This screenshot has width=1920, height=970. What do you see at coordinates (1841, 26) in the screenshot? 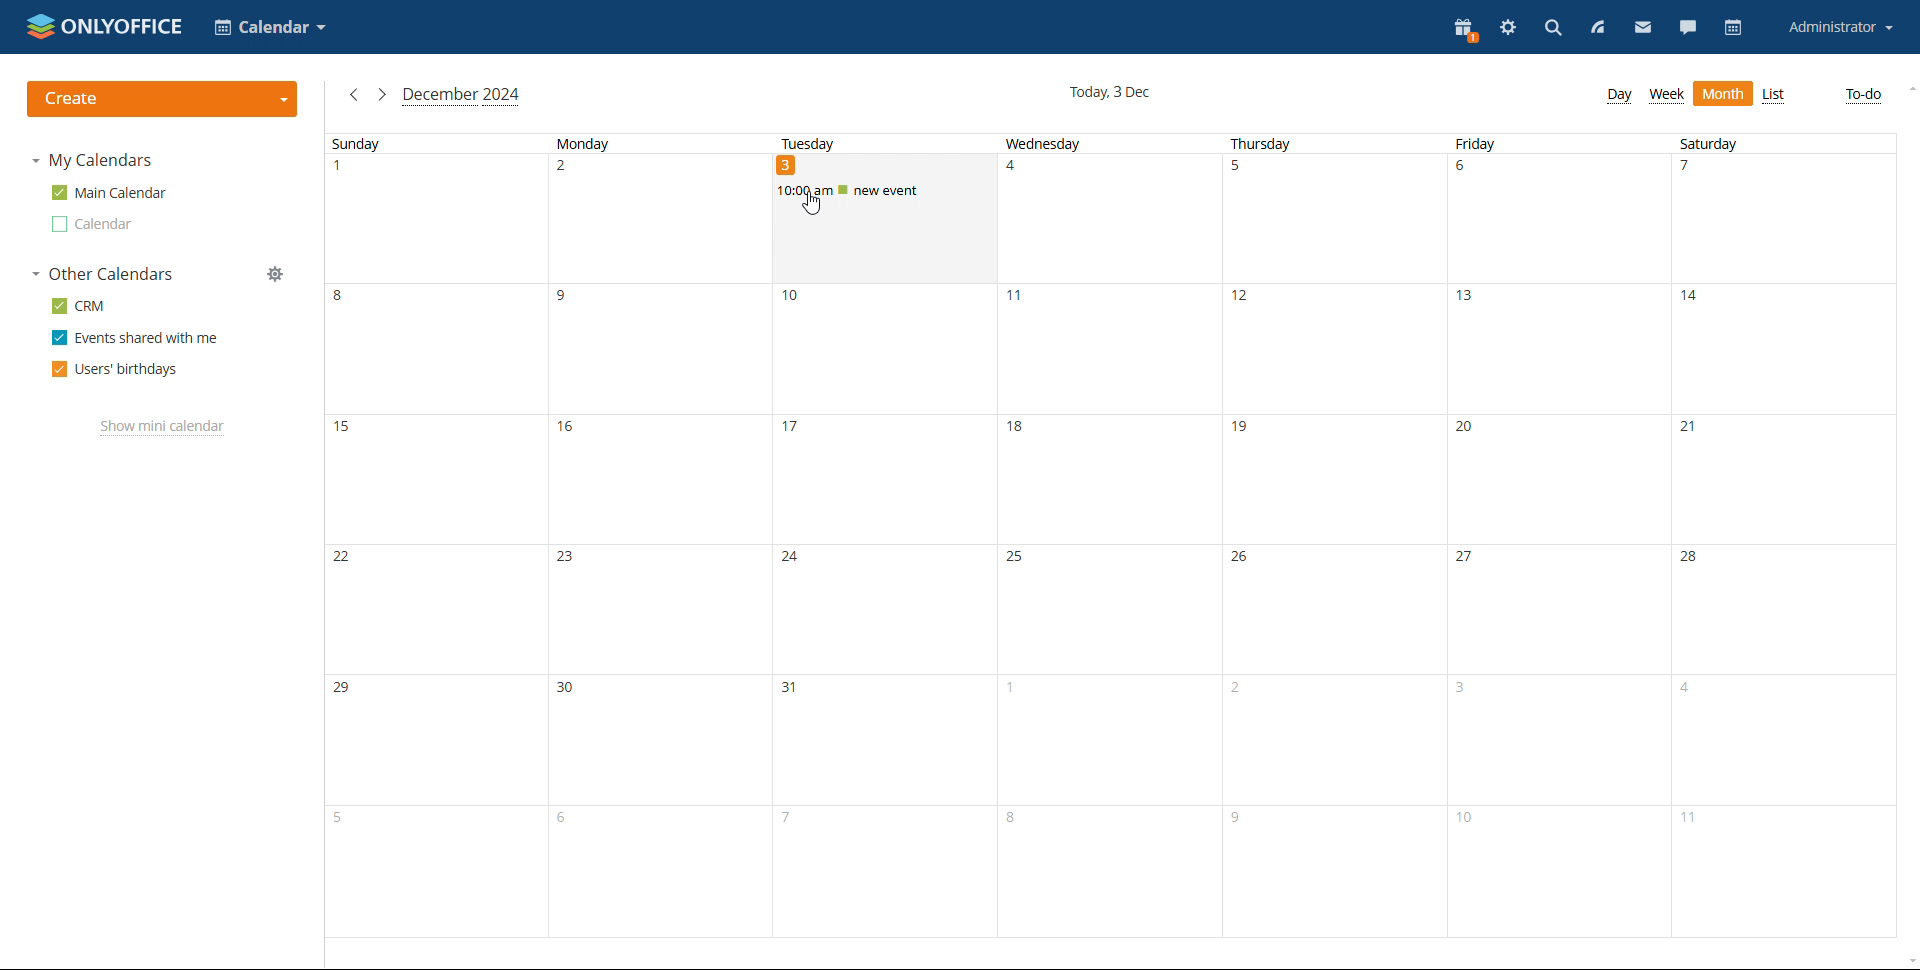
I see `account` at bounding box center [1841, 26].